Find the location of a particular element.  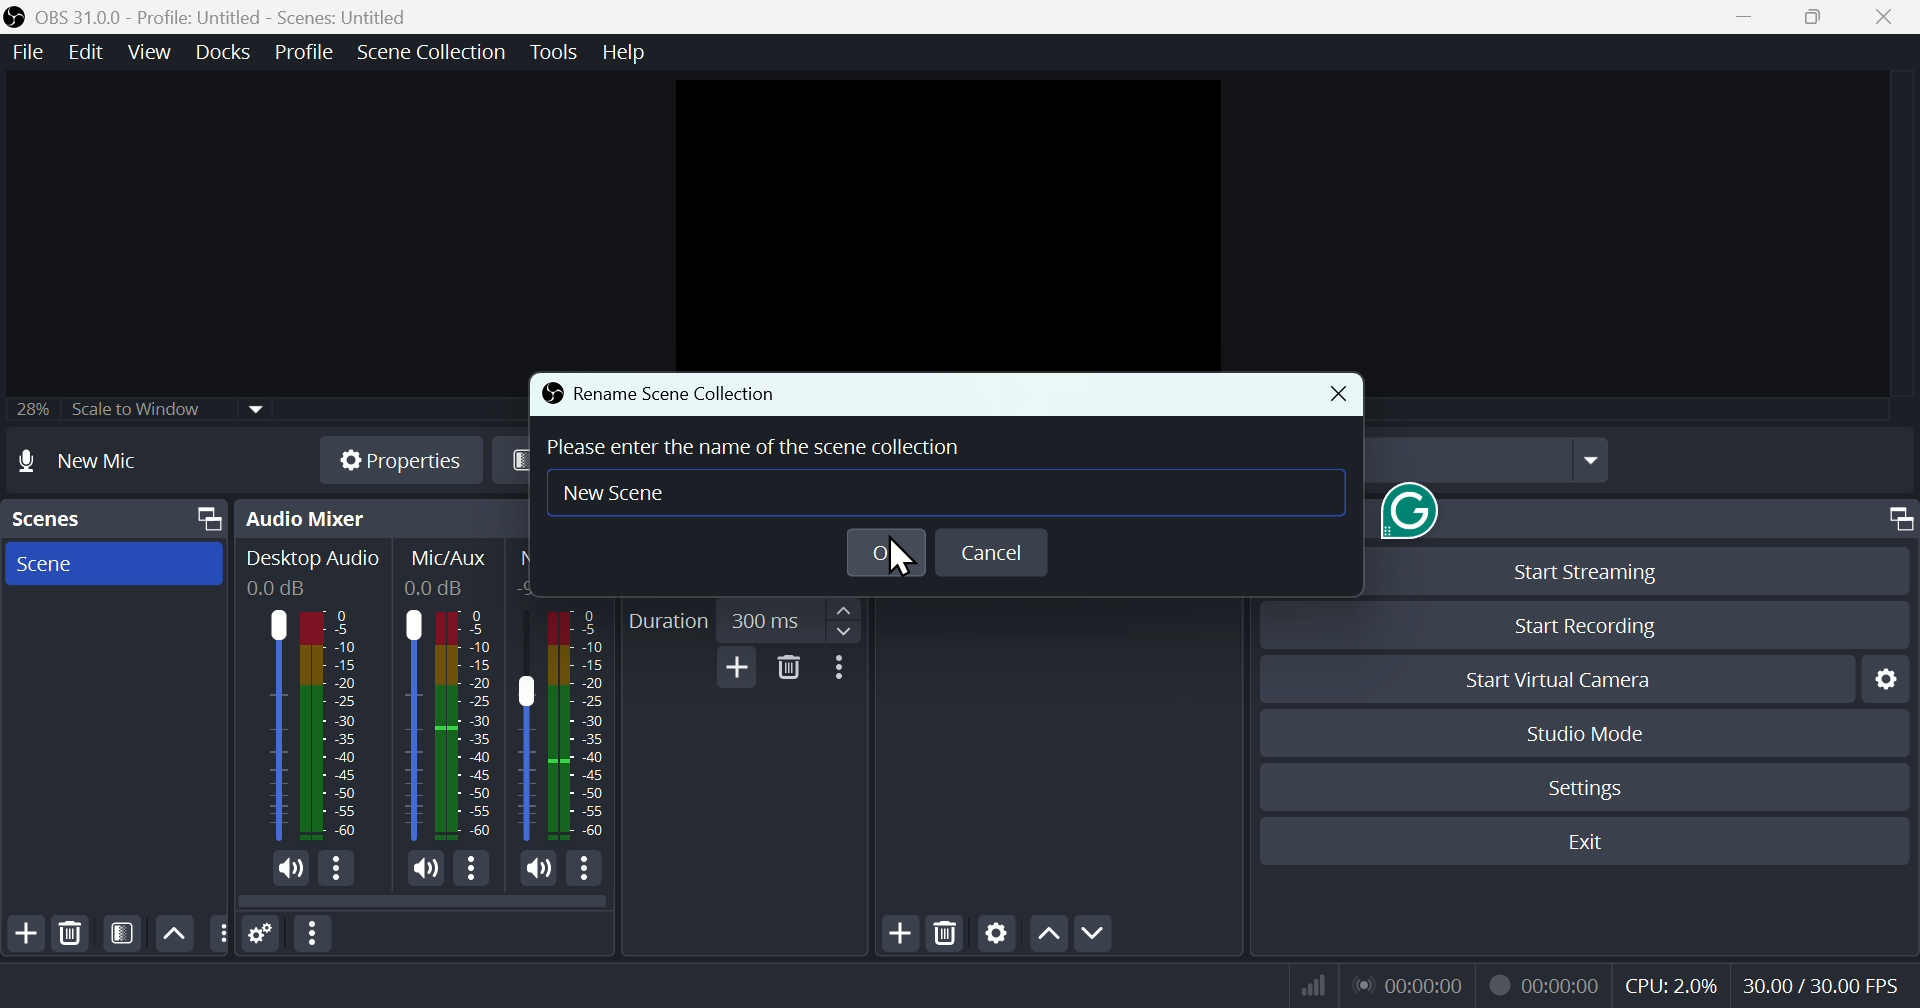

File  is located at coordinates (23, 54).